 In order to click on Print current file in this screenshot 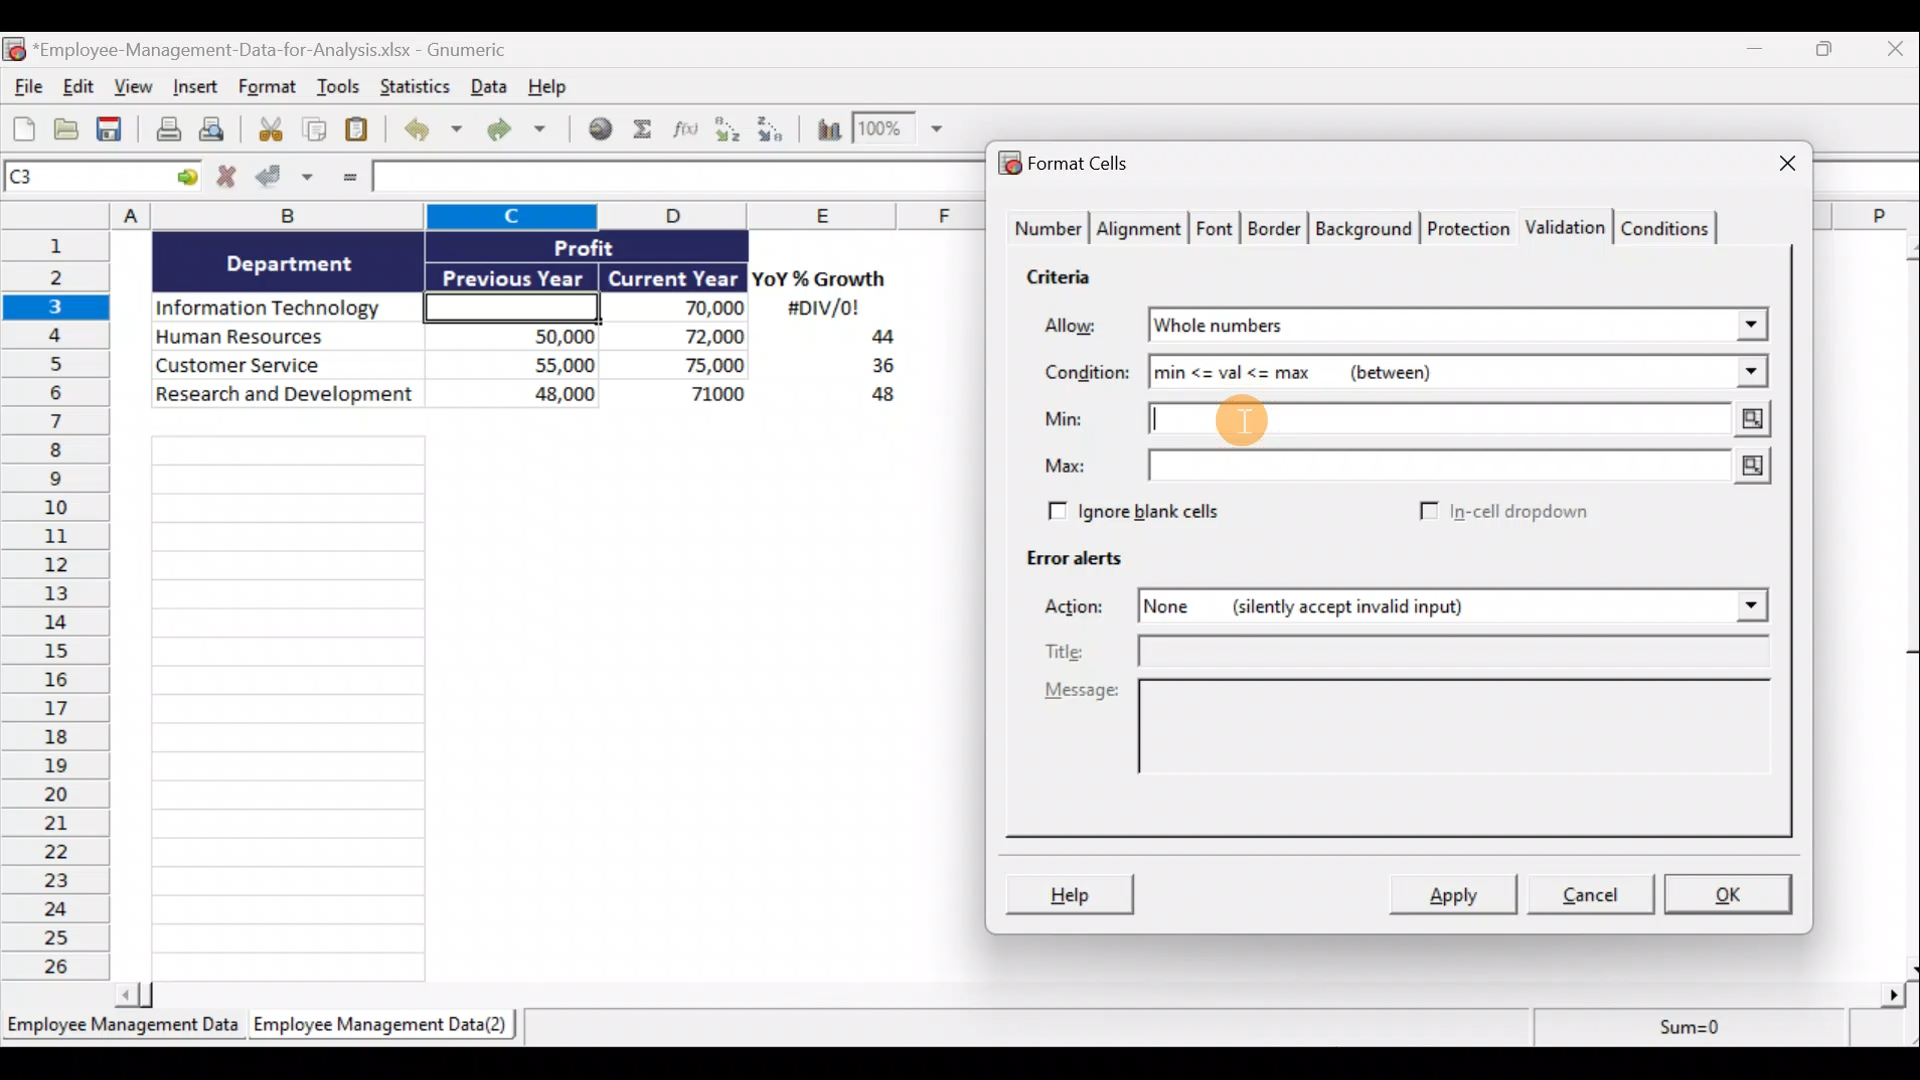, I will do `click(165, 131)`.